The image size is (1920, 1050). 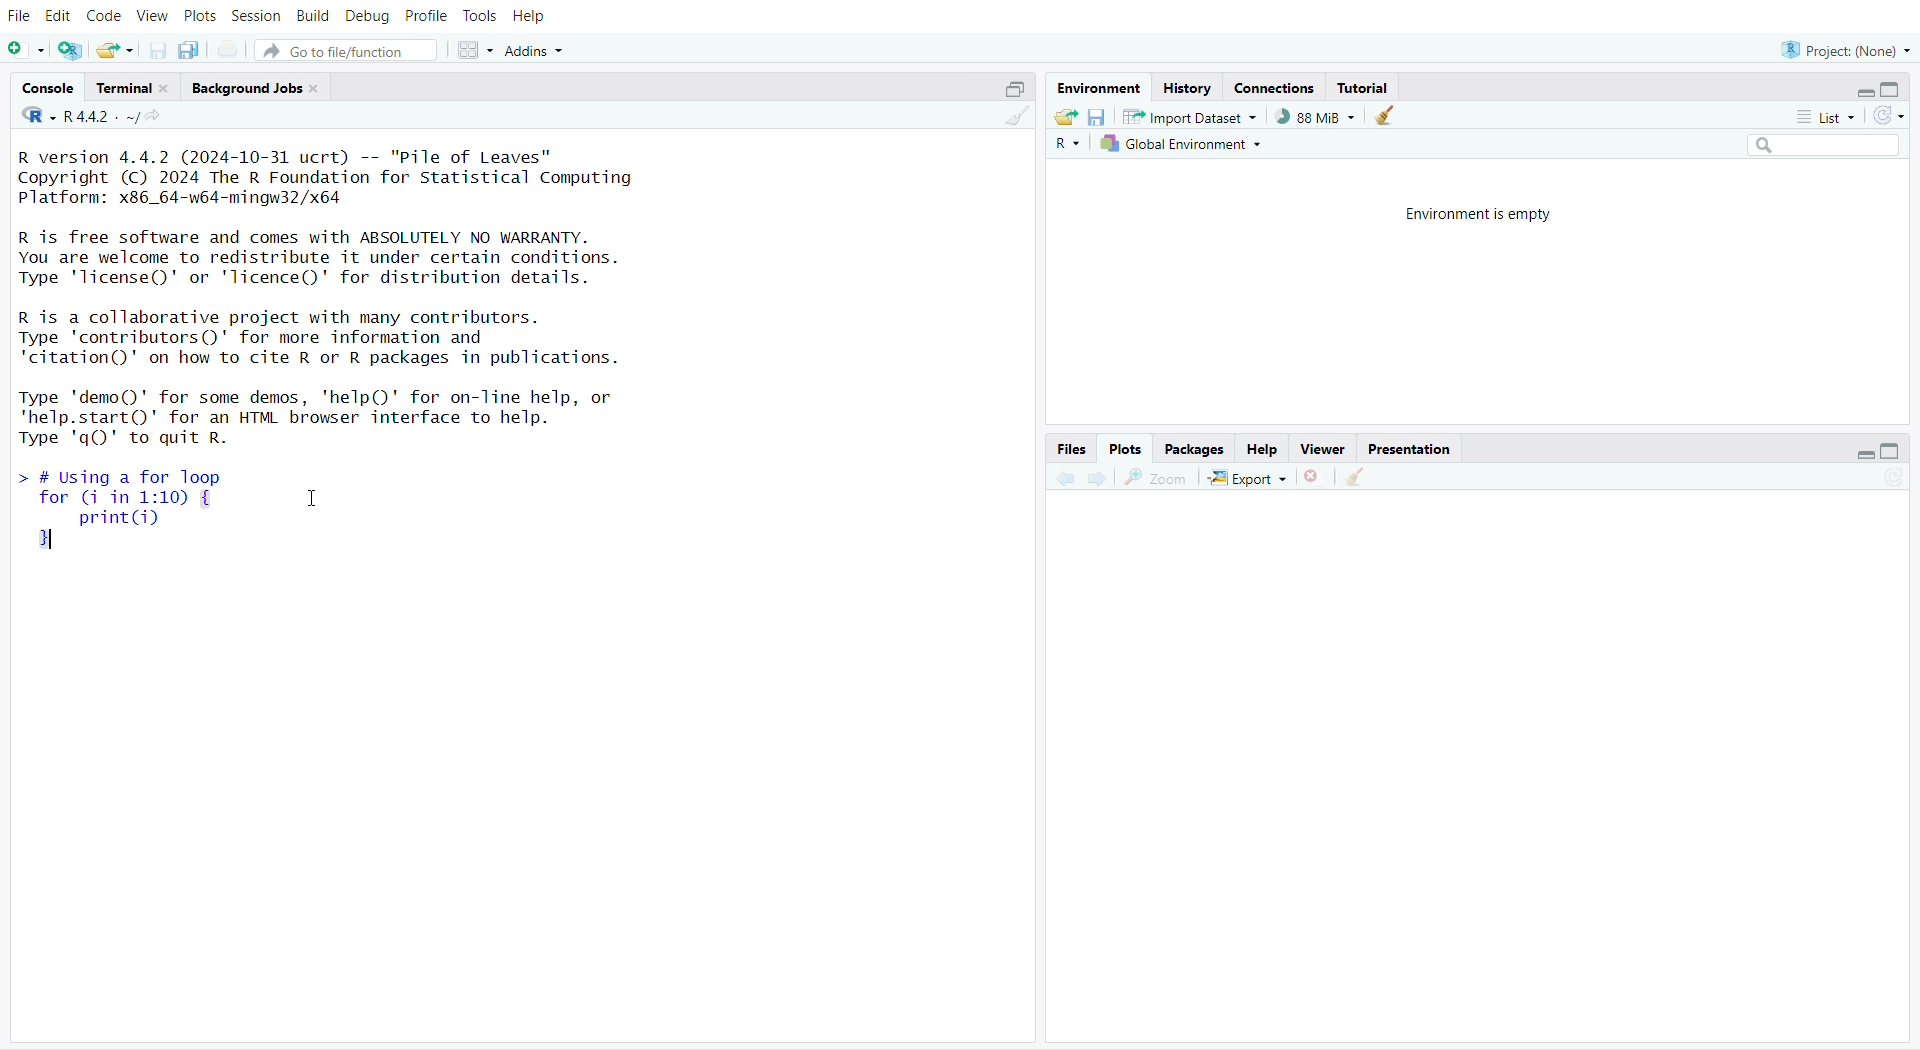 I want to click on sessions, so click(x=257, y=16).